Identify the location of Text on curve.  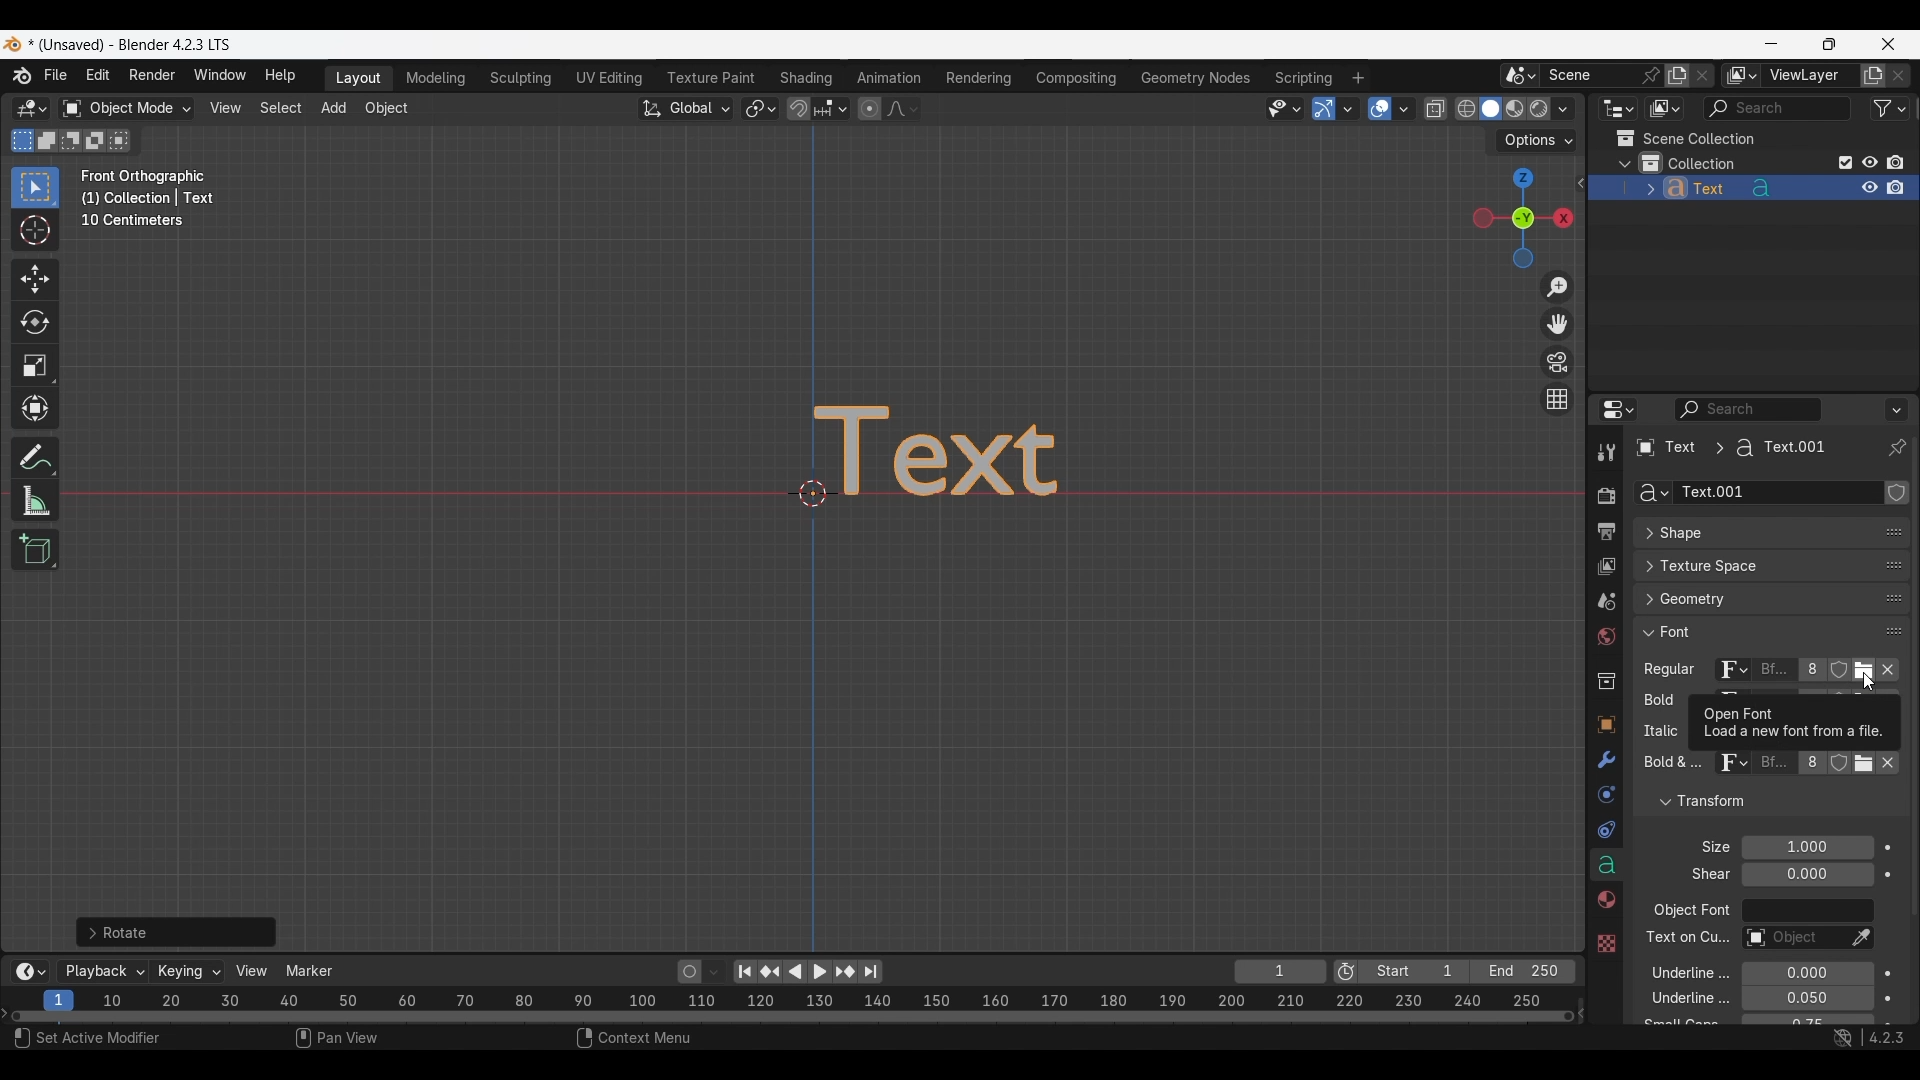
(1792, 939).